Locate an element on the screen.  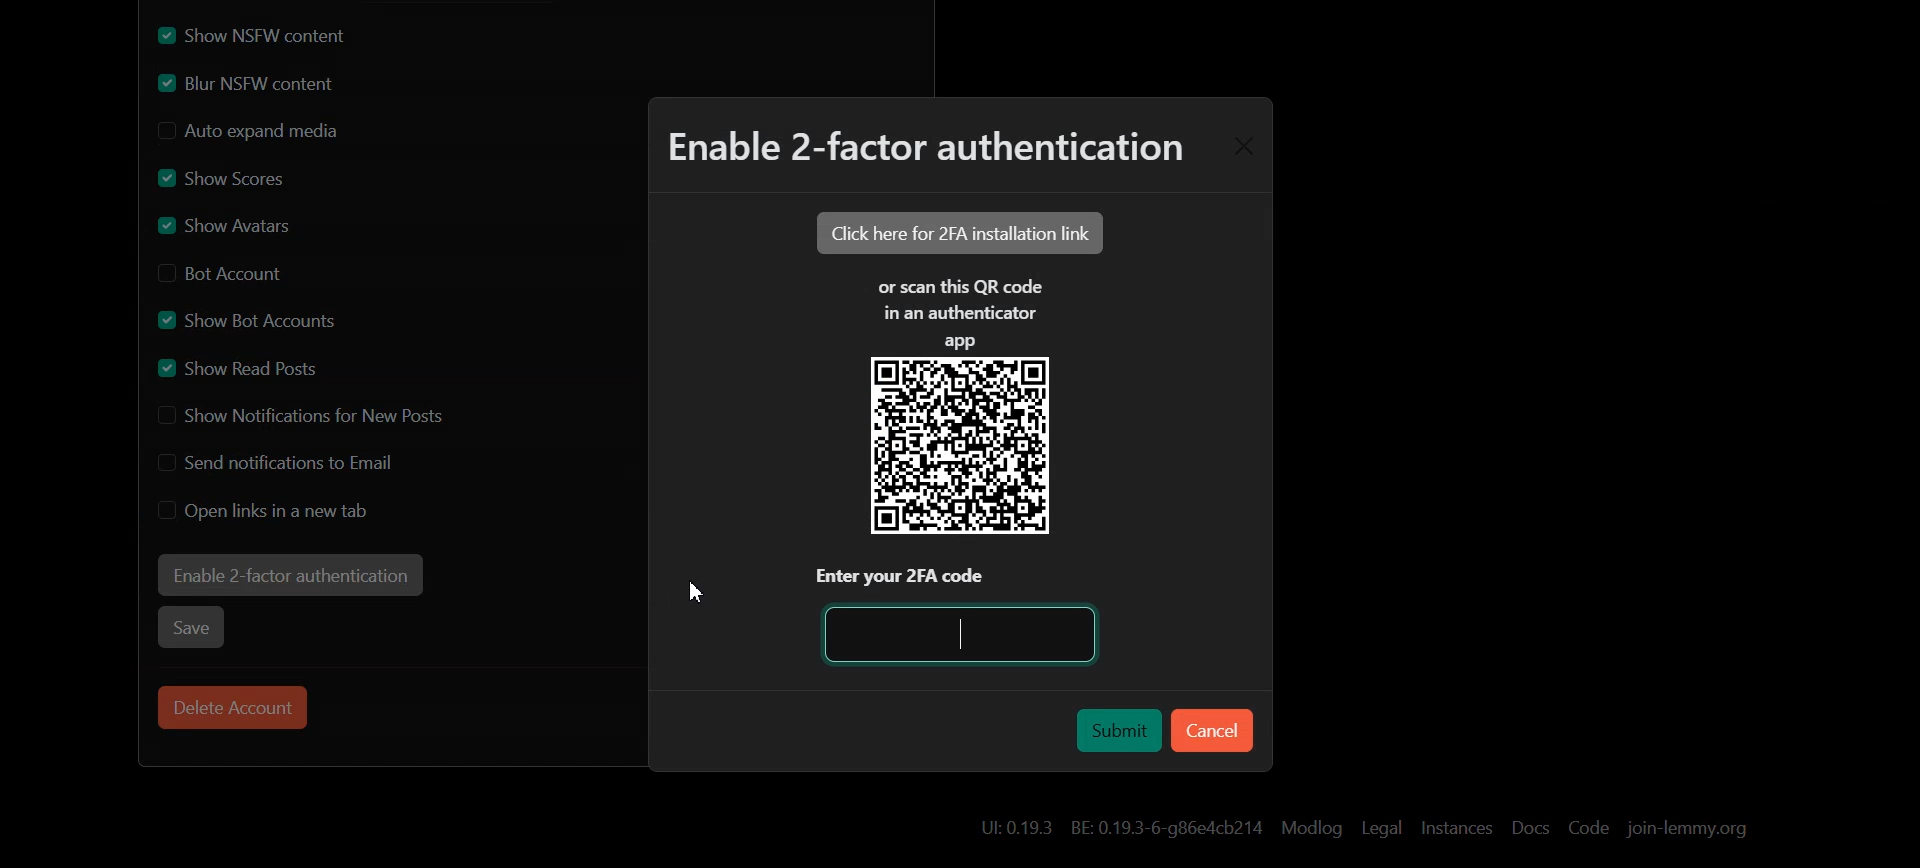
Hyperlink is located at coordinates (1119, 825).